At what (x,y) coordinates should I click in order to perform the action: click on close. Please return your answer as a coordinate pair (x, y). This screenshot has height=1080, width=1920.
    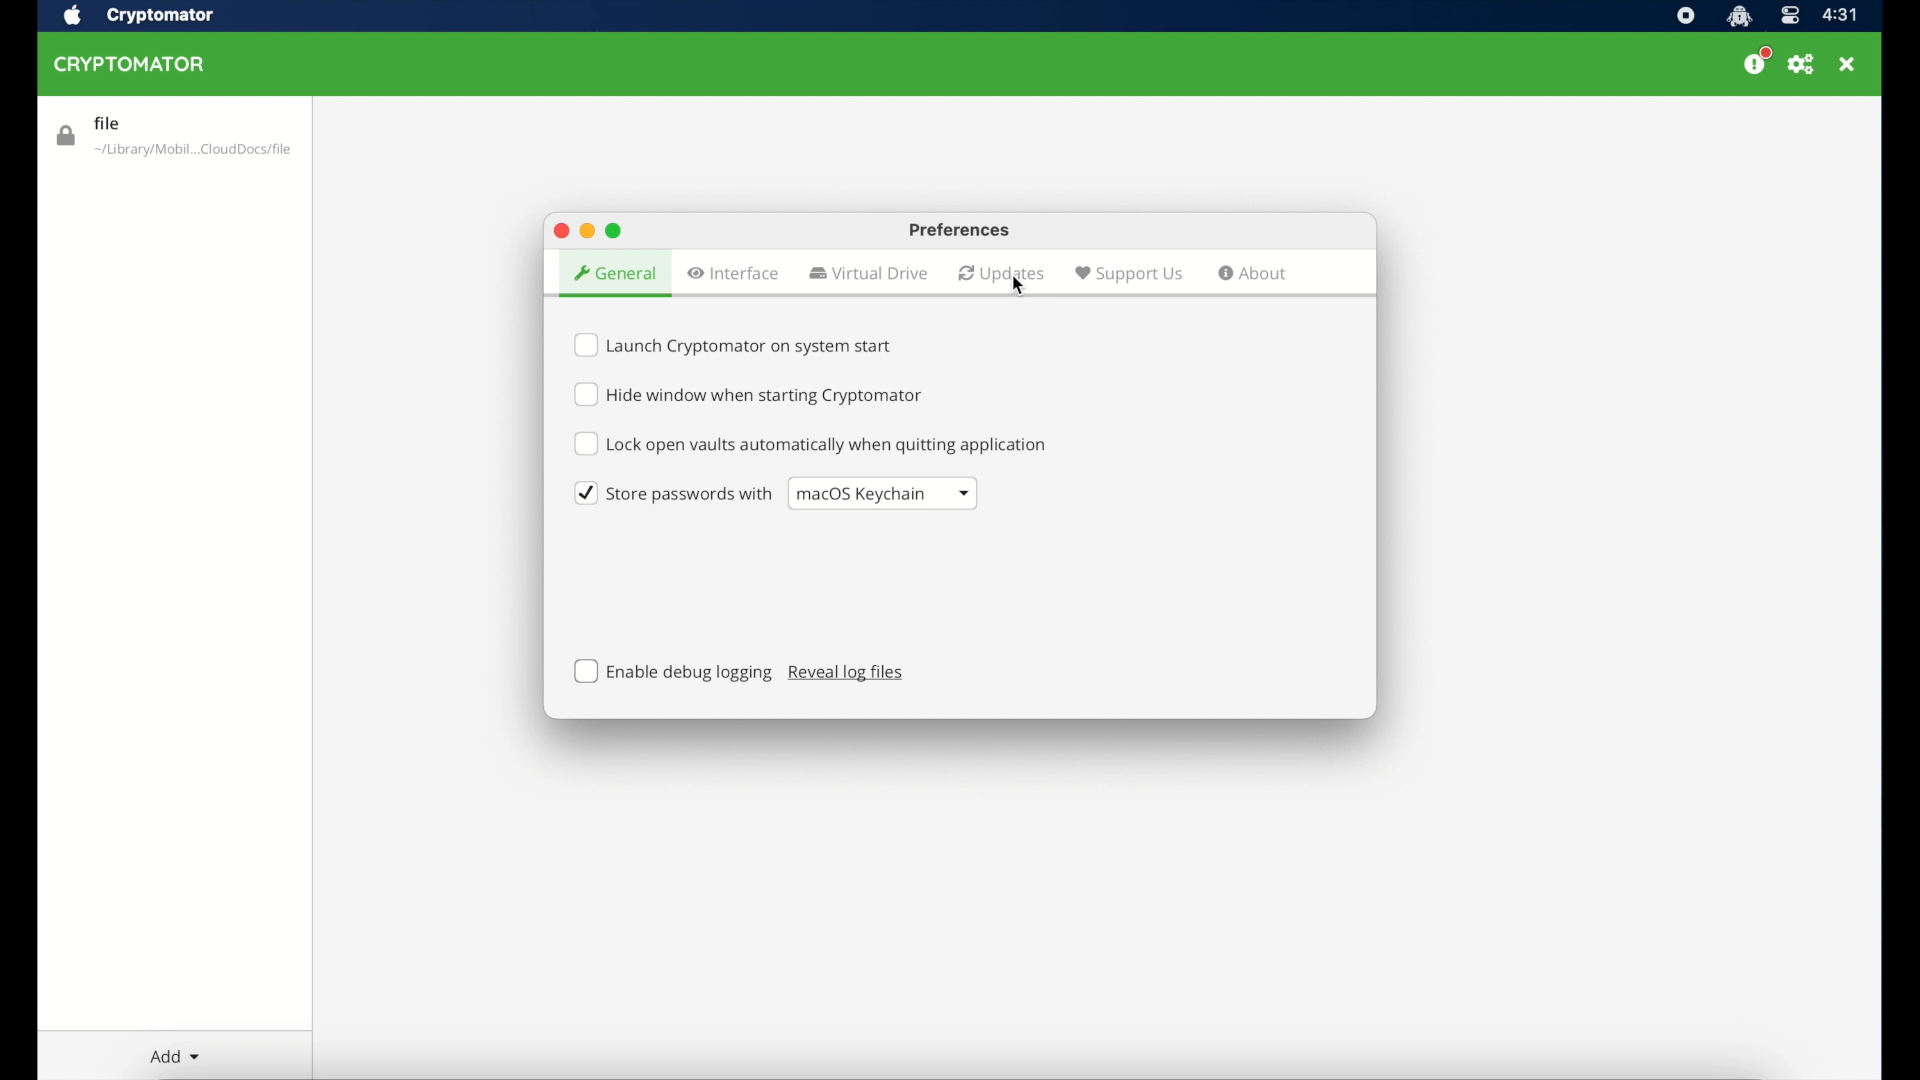
    Looking at the image, I should click on (559, 230).